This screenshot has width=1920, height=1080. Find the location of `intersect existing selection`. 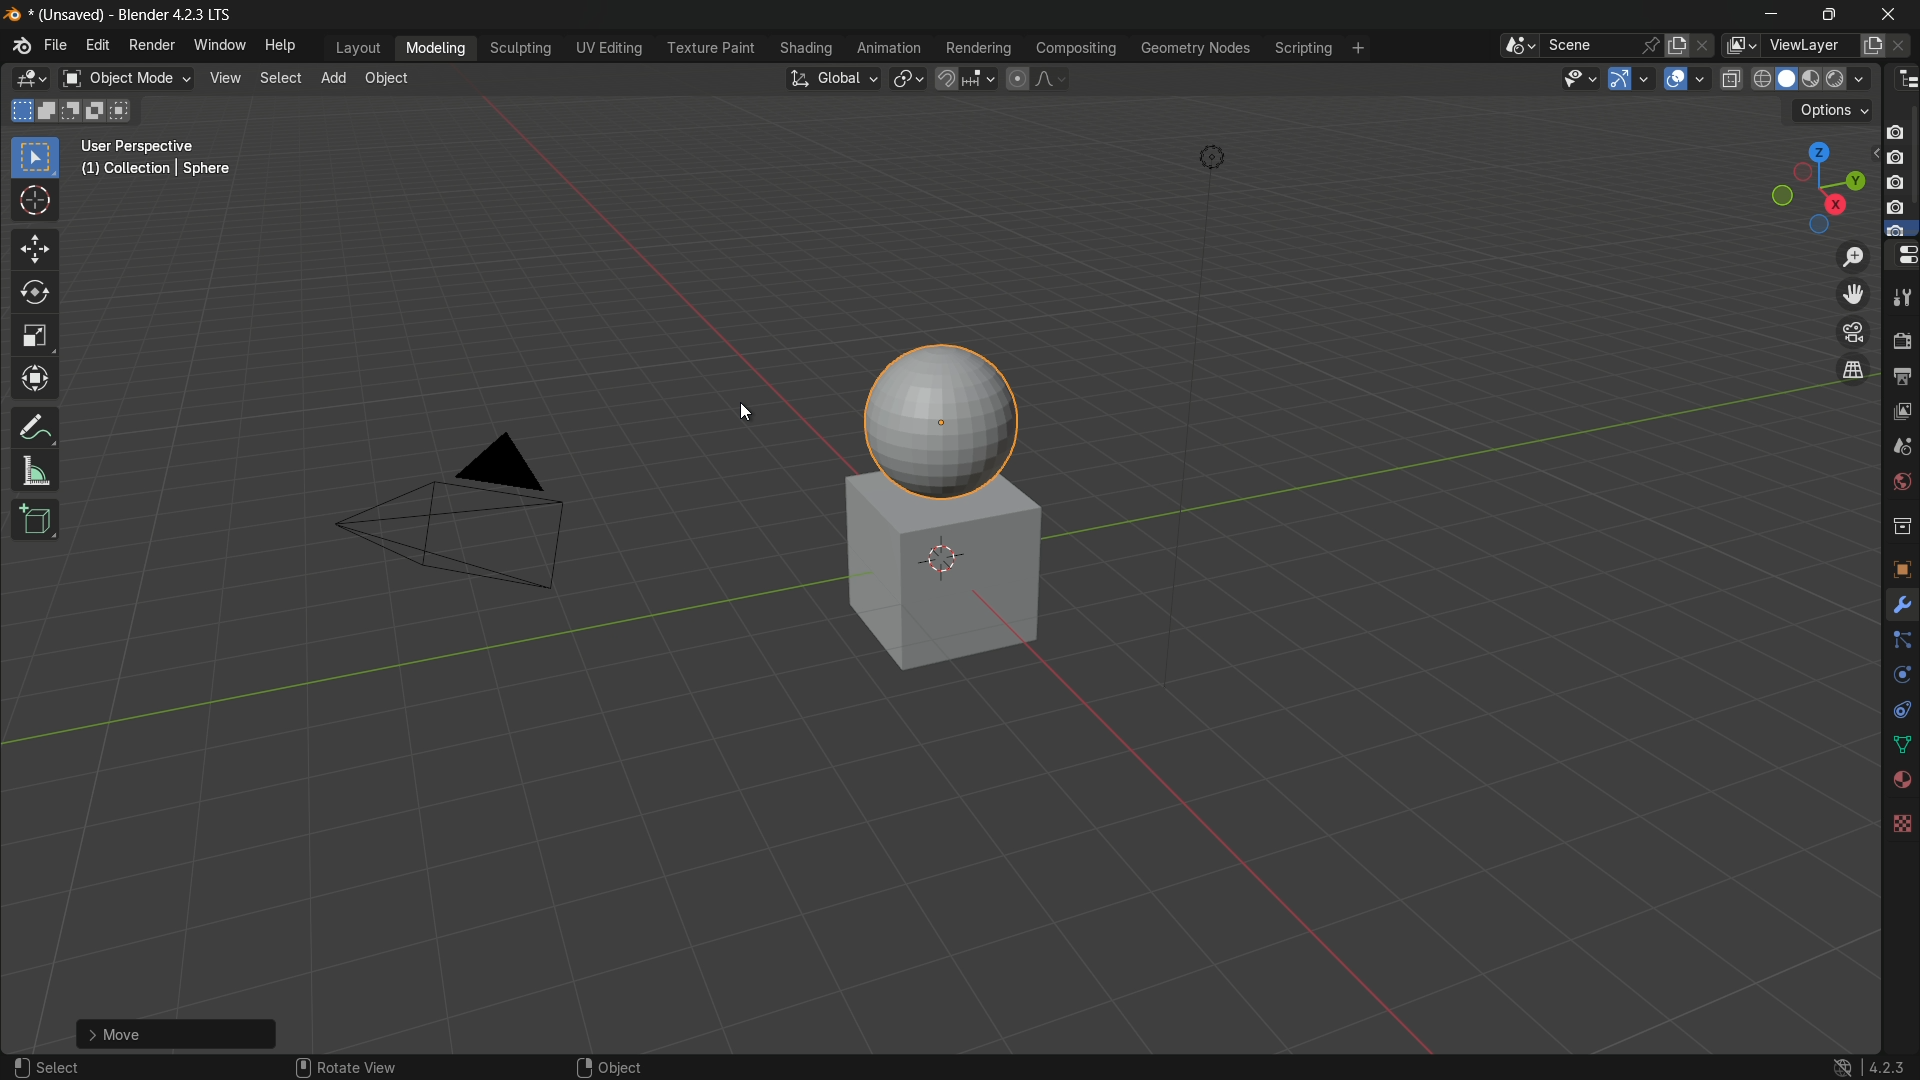

intersect existing selection is located at coordinates (126, 110).